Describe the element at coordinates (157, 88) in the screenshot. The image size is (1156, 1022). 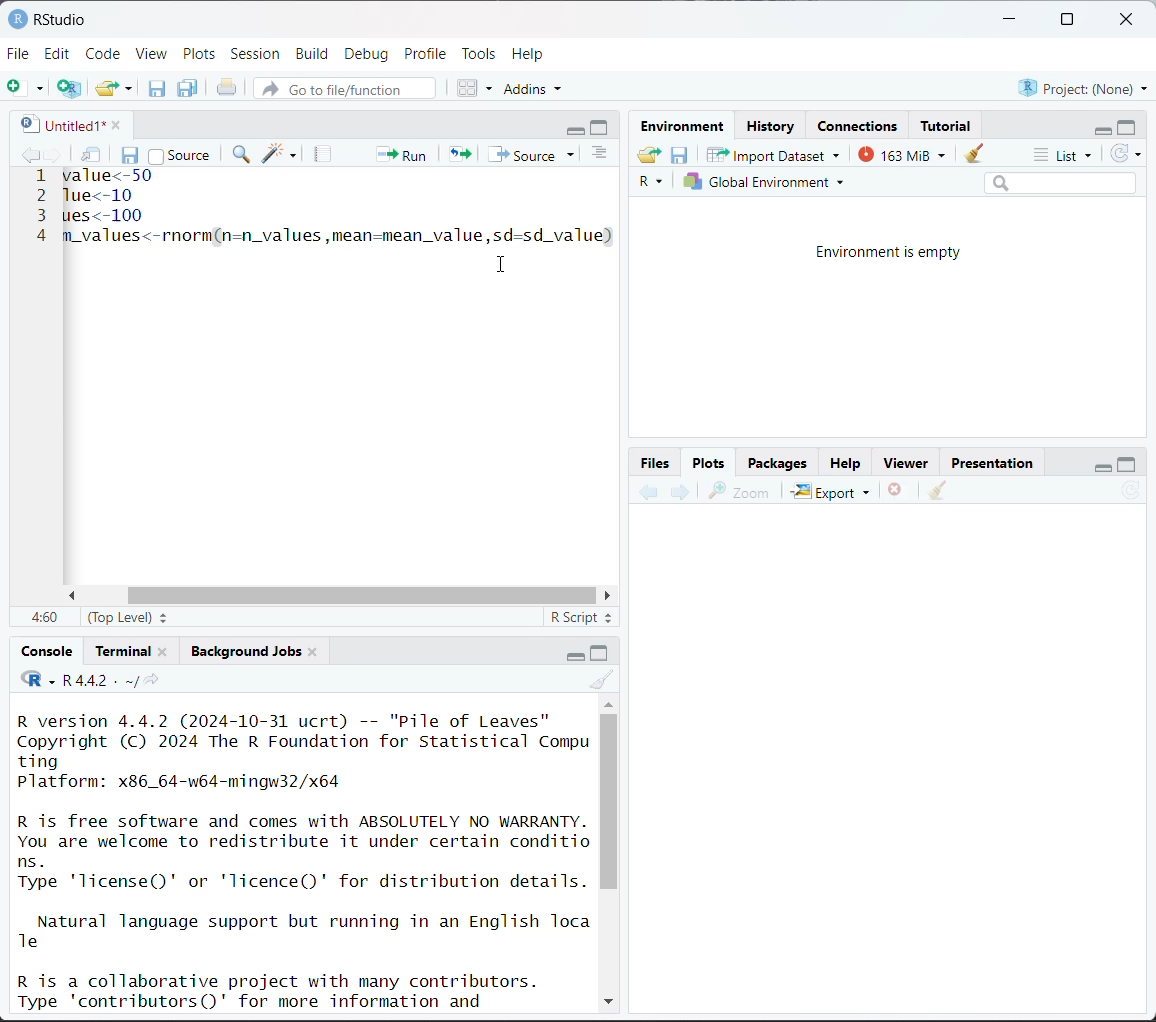
I see `save current document` at that location.